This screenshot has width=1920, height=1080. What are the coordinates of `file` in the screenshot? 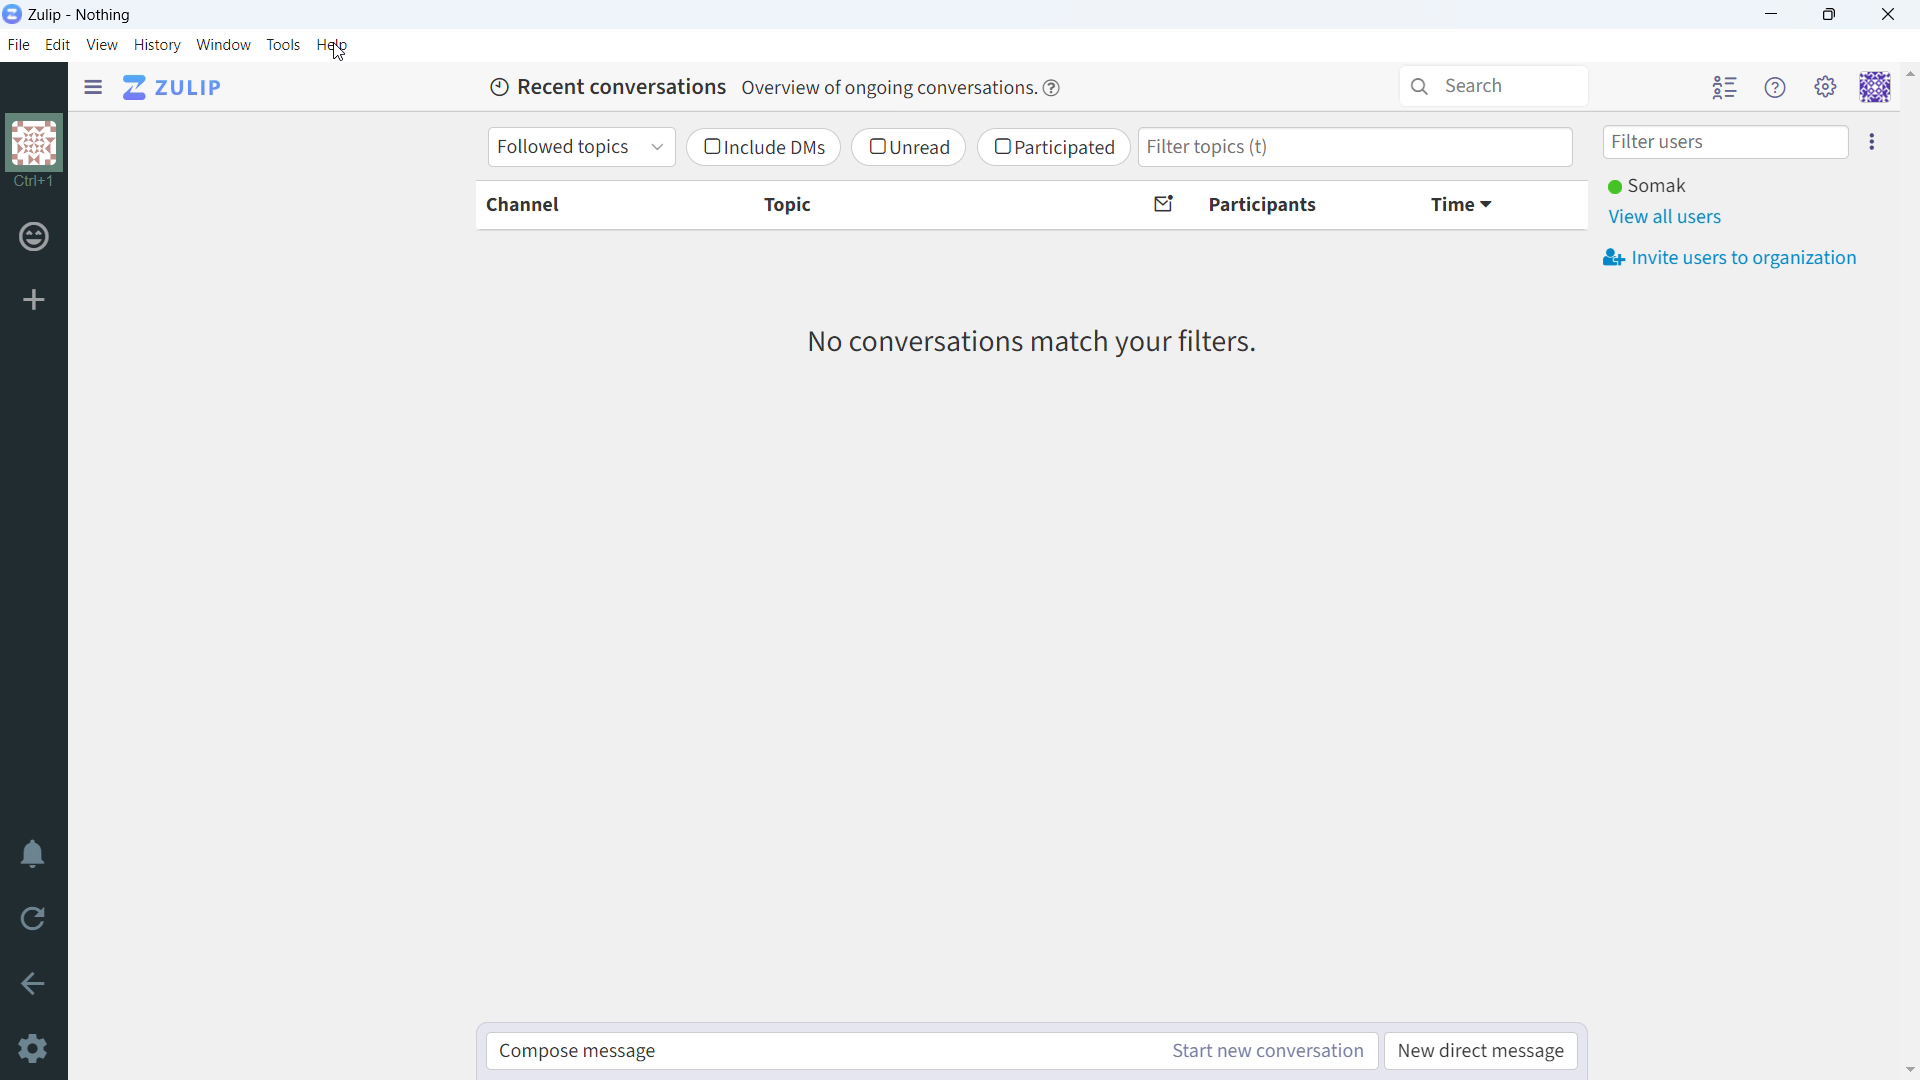 It's located at (19, 47).